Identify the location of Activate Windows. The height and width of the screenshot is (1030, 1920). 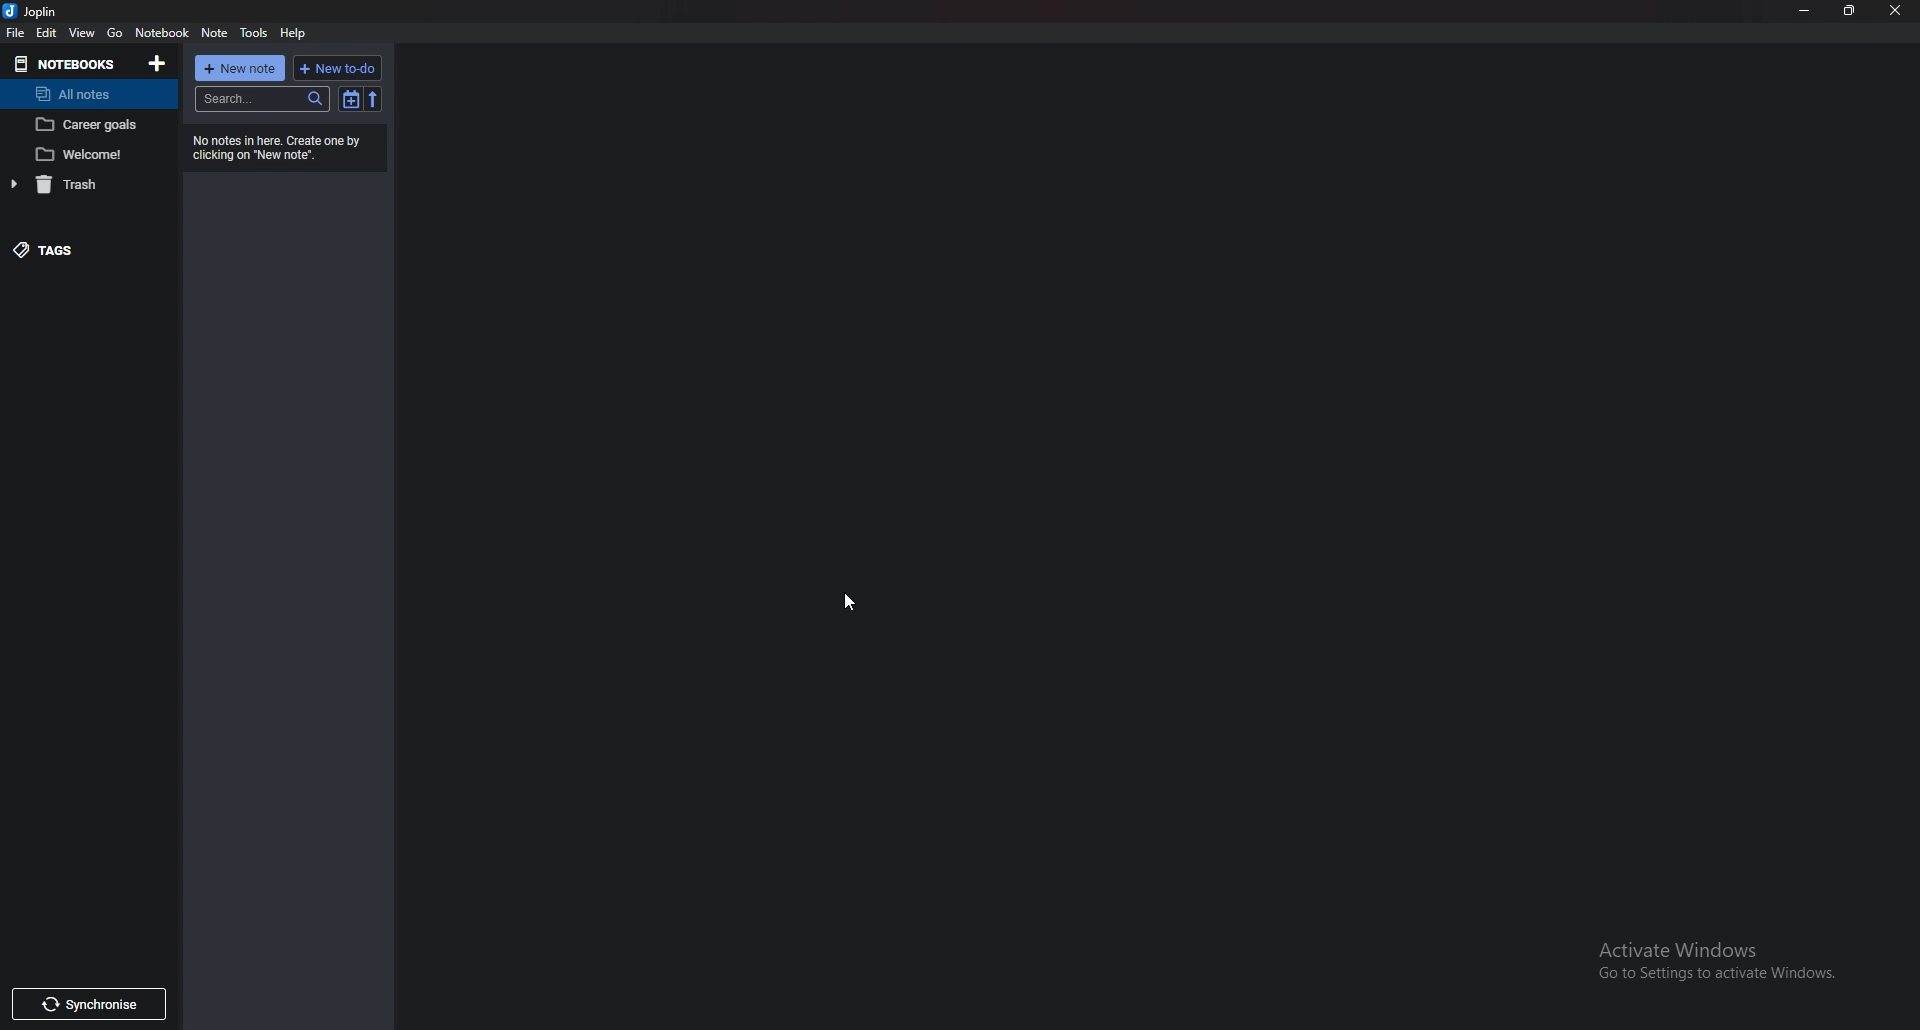
(1719, 964).